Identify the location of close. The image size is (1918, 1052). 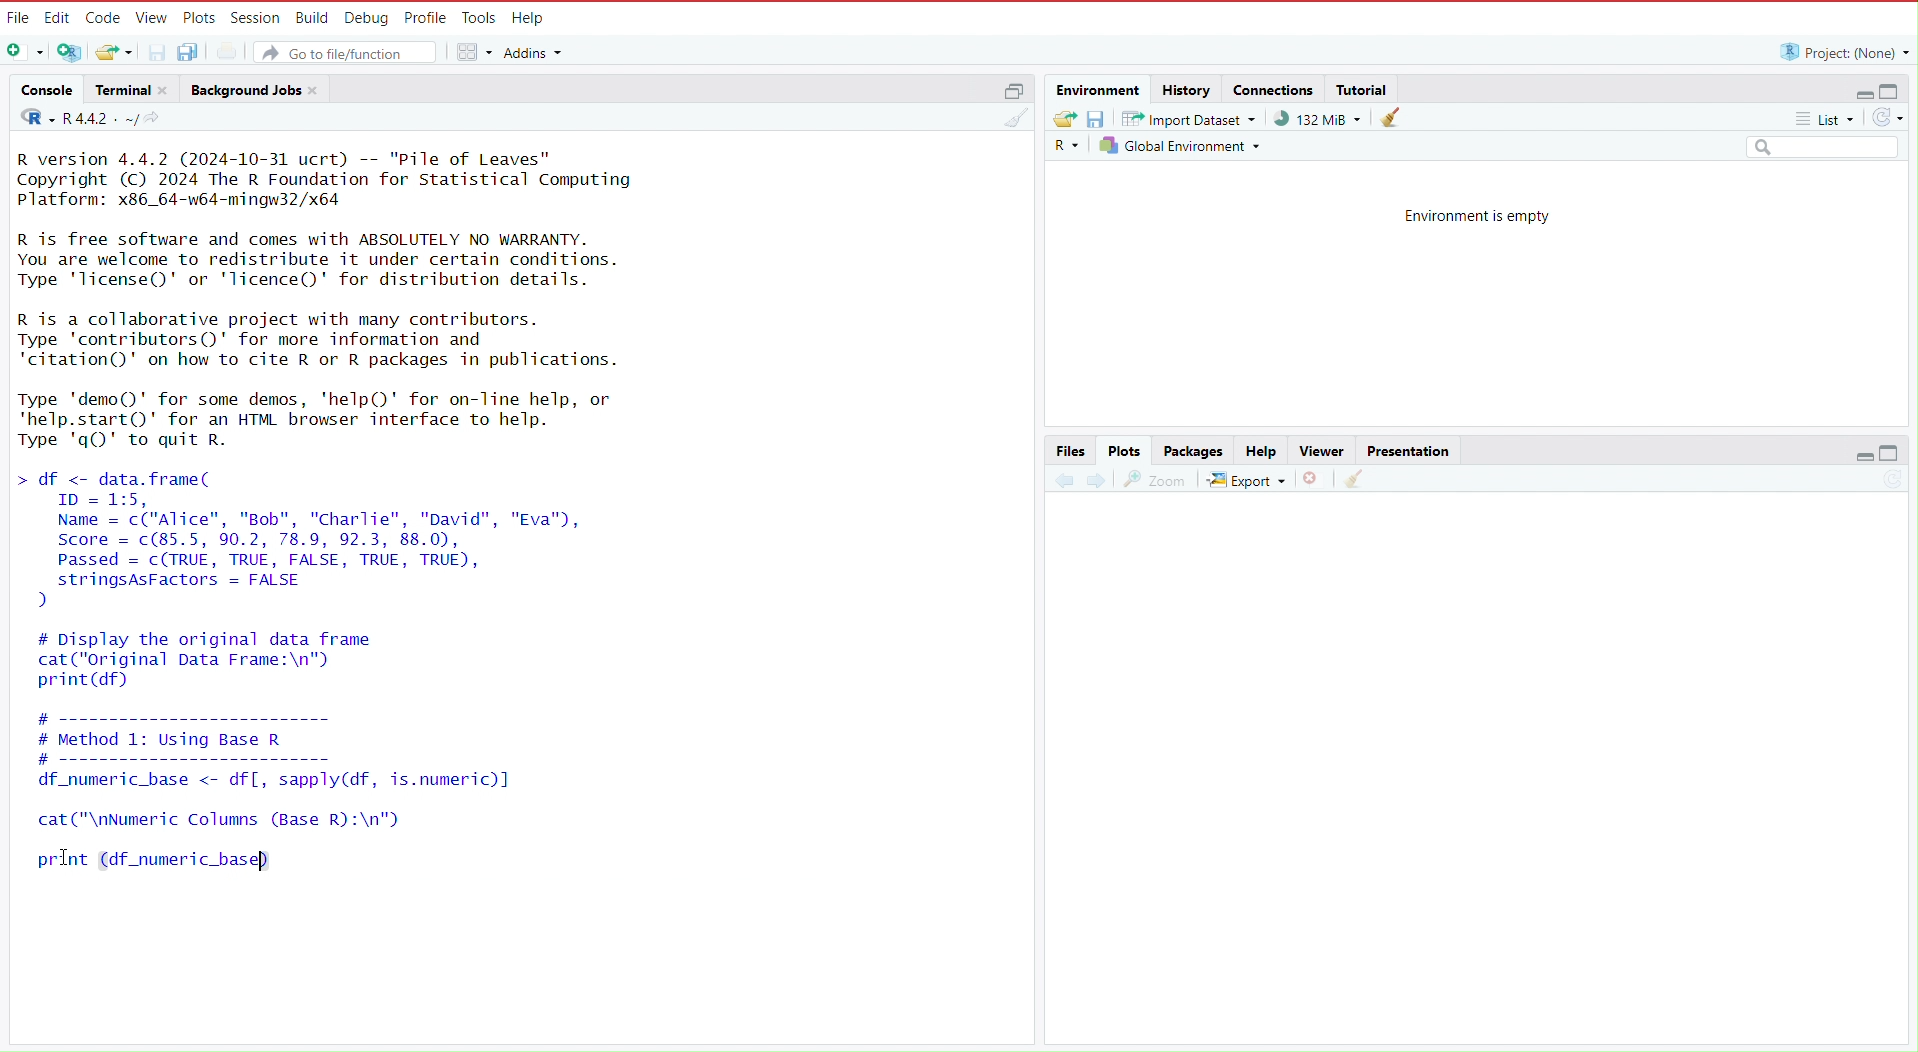
(320, 89).